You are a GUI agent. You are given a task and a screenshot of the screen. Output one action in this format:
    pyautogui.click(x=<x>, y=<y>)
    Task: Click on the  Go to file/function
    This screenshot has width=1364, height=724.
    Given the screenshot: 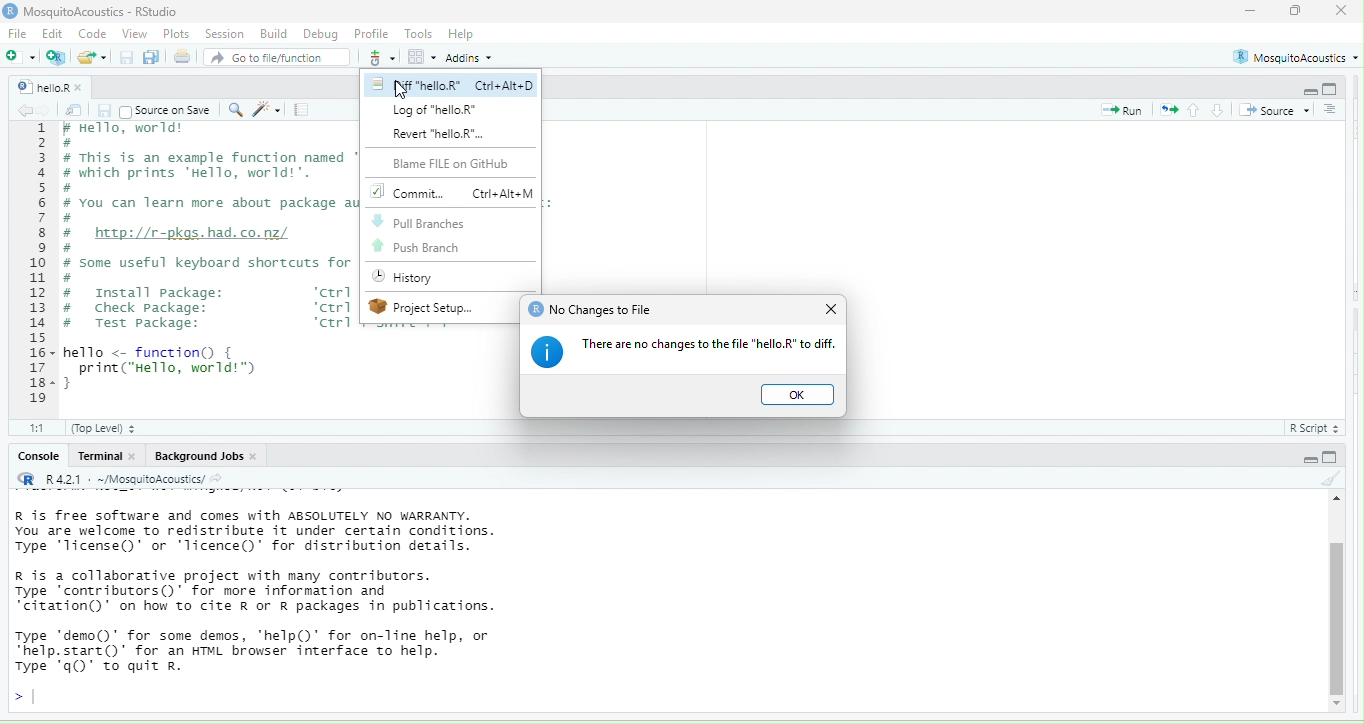 What is the action you would take?
    pyautogui.click(x=275, y=58)
    